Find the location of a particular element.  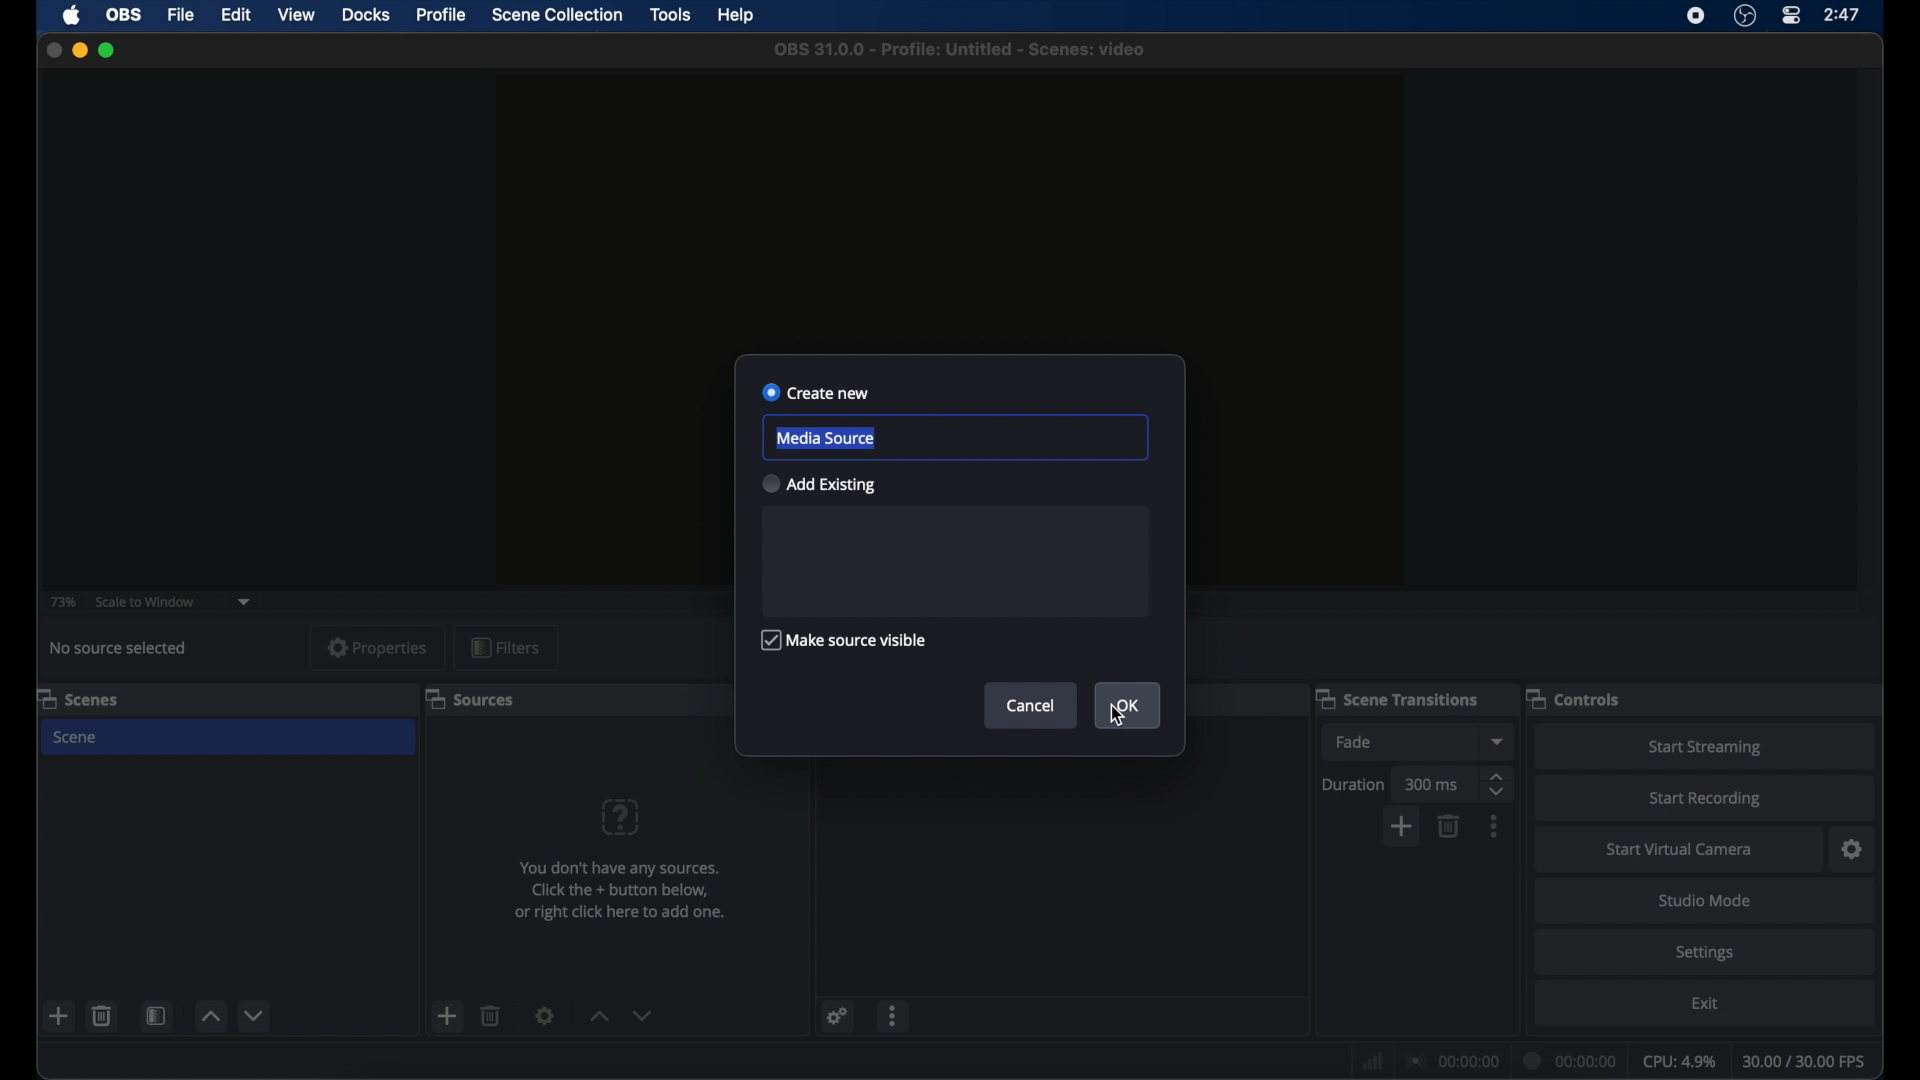

300 ms is located at coordinates (1433, 785).